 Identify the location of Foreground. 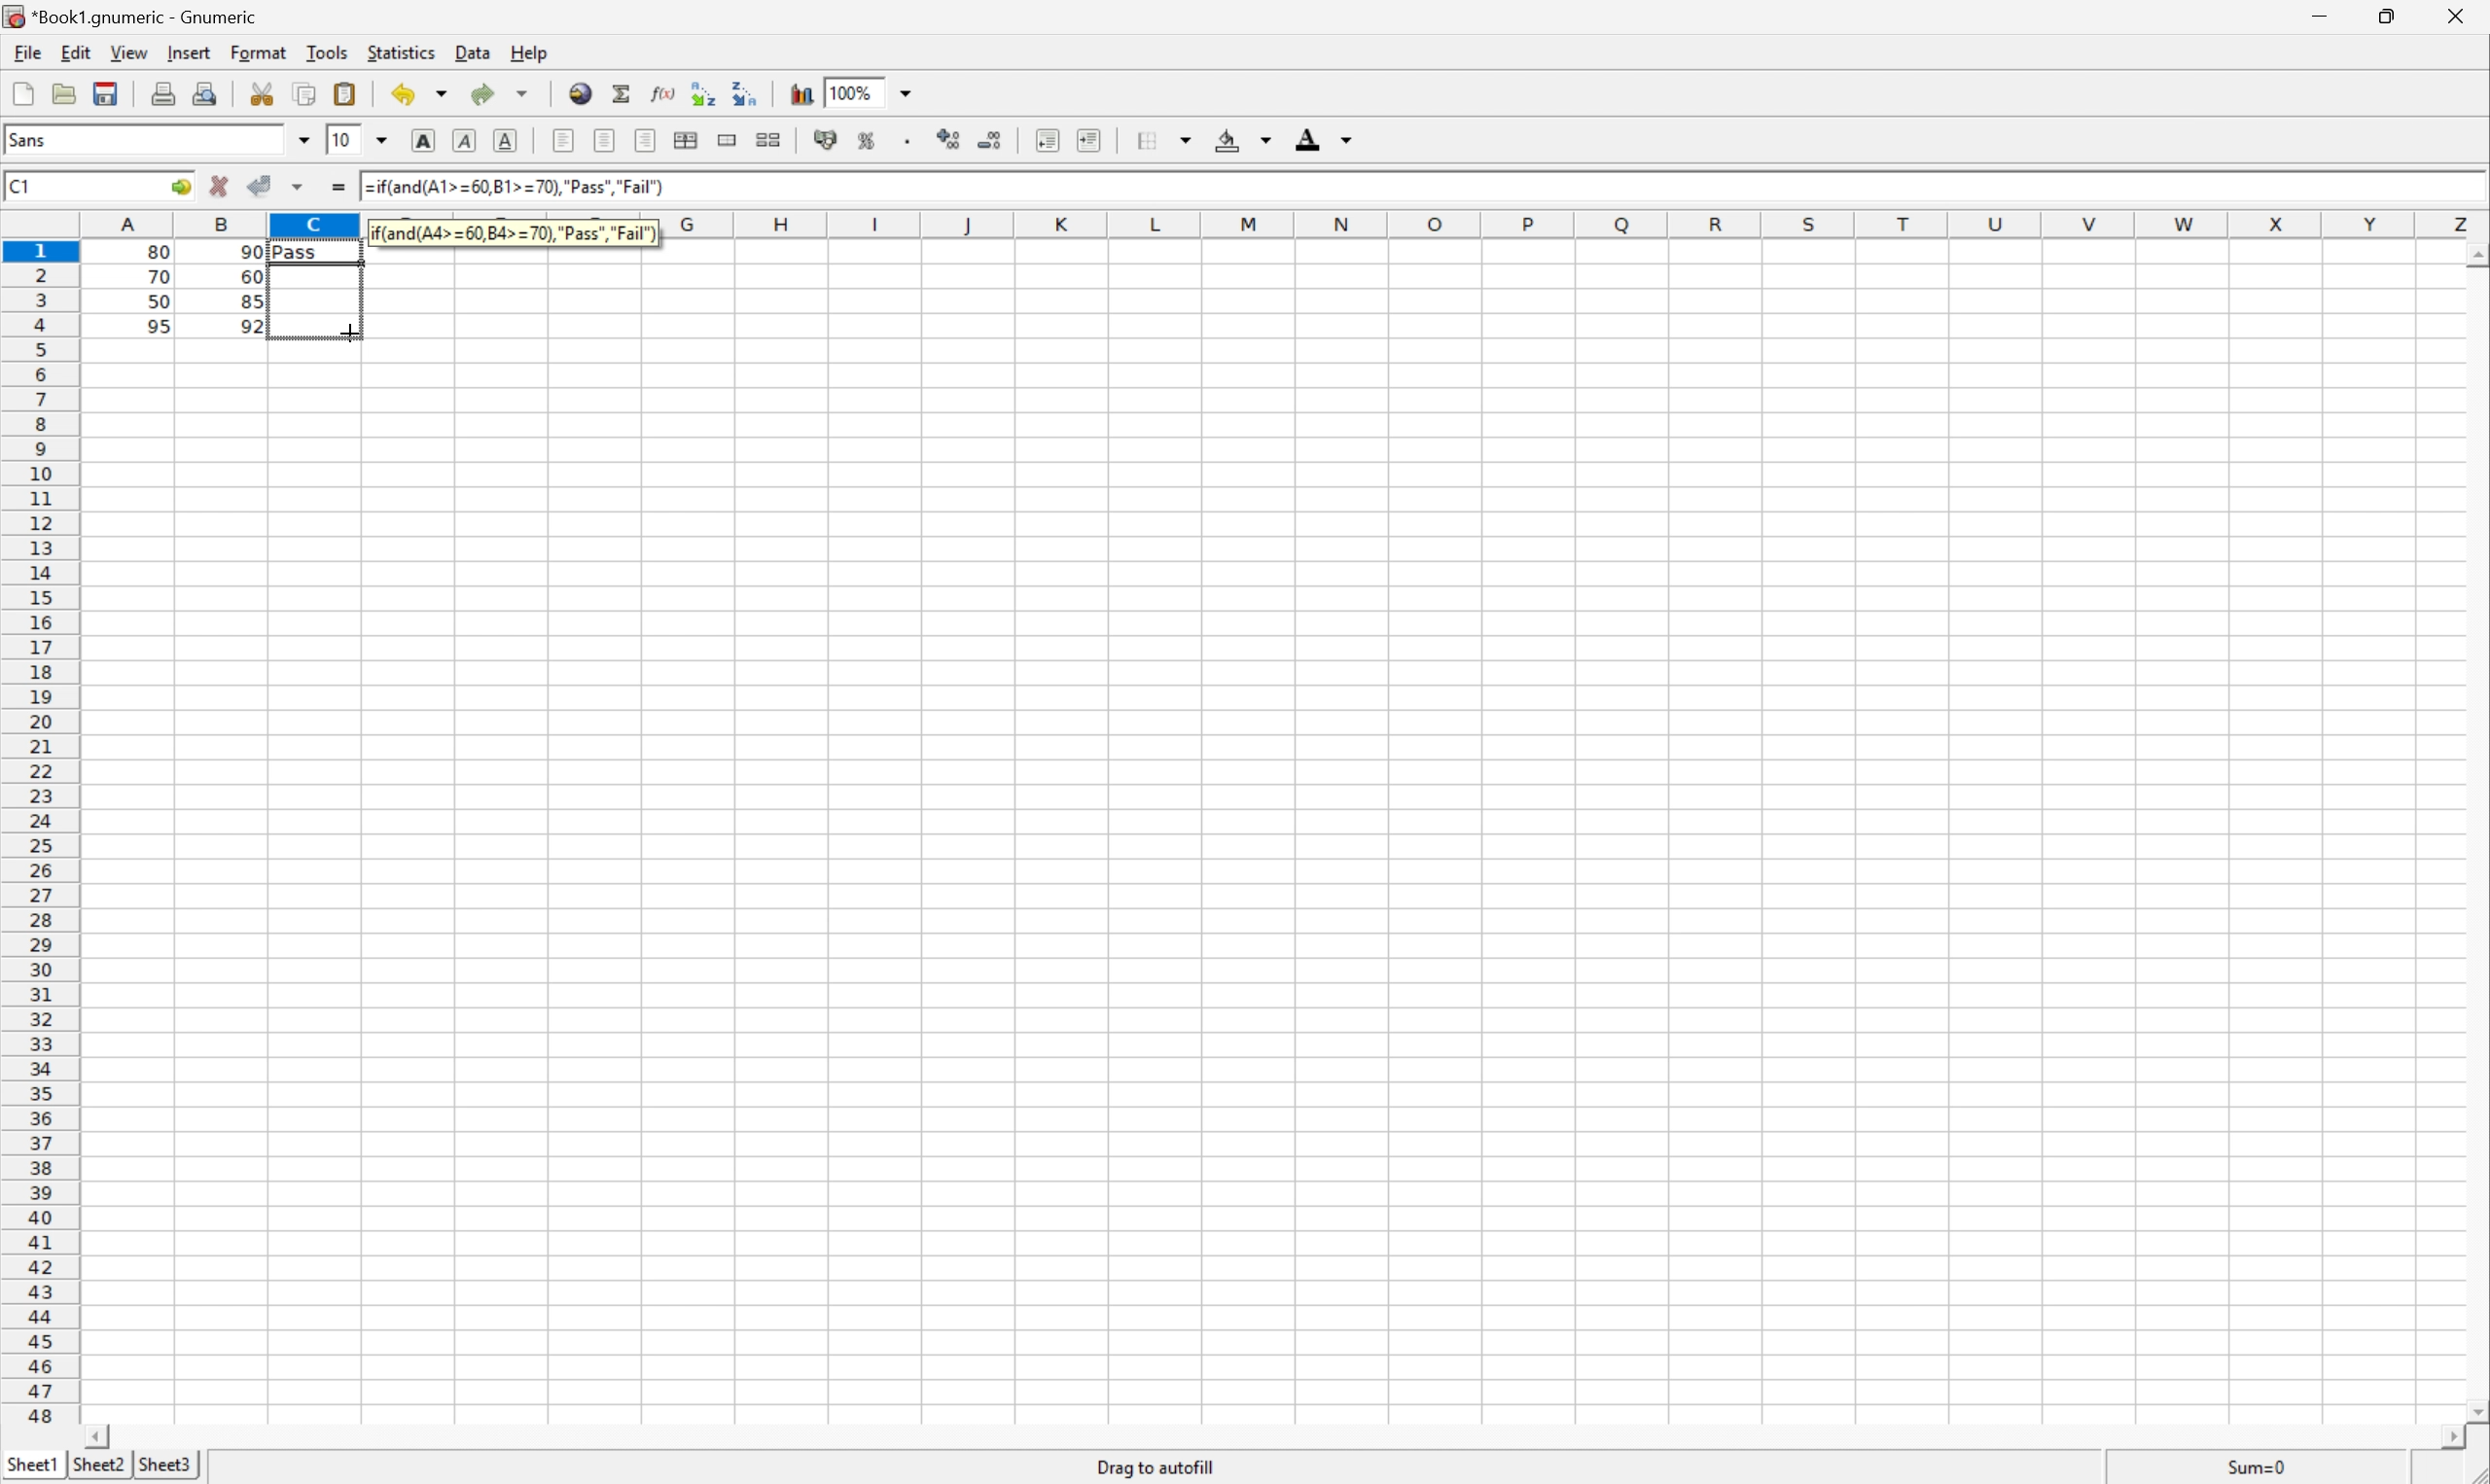
(1323, 135).